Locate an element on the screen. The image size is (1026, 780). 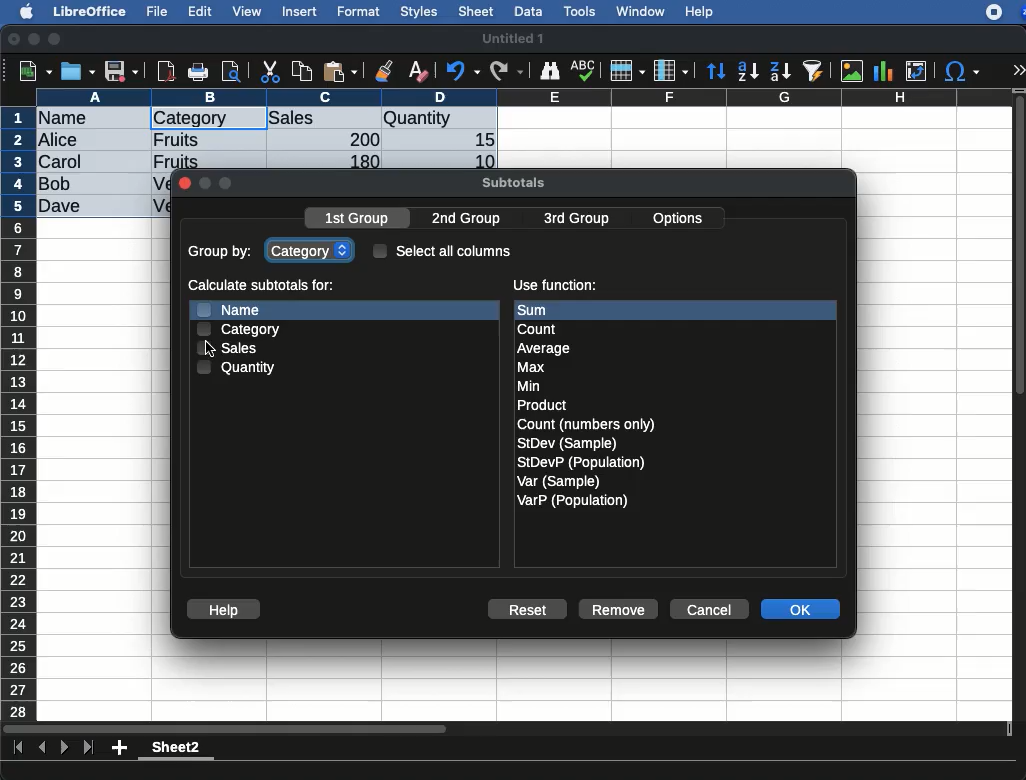
edit is located at coordinates (200, 11).